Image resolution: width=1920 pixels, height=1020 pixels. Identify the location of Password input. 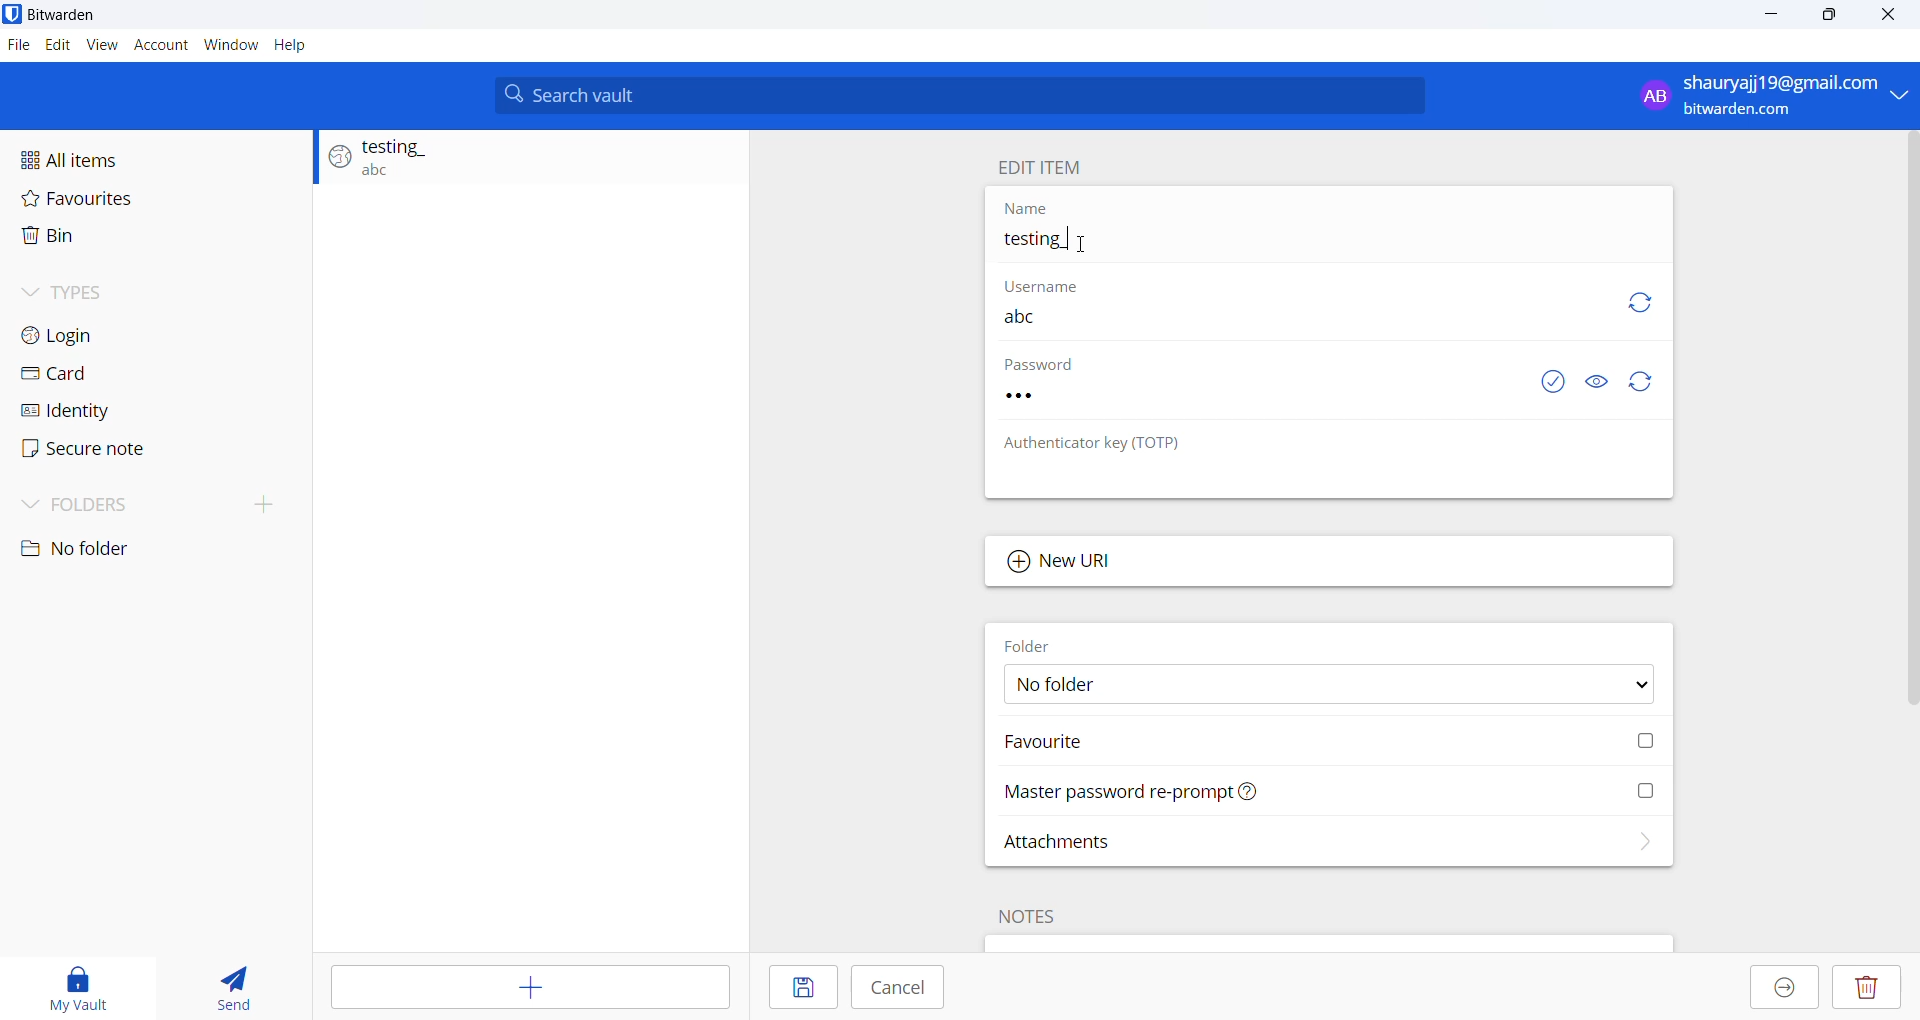
(1239, 401).